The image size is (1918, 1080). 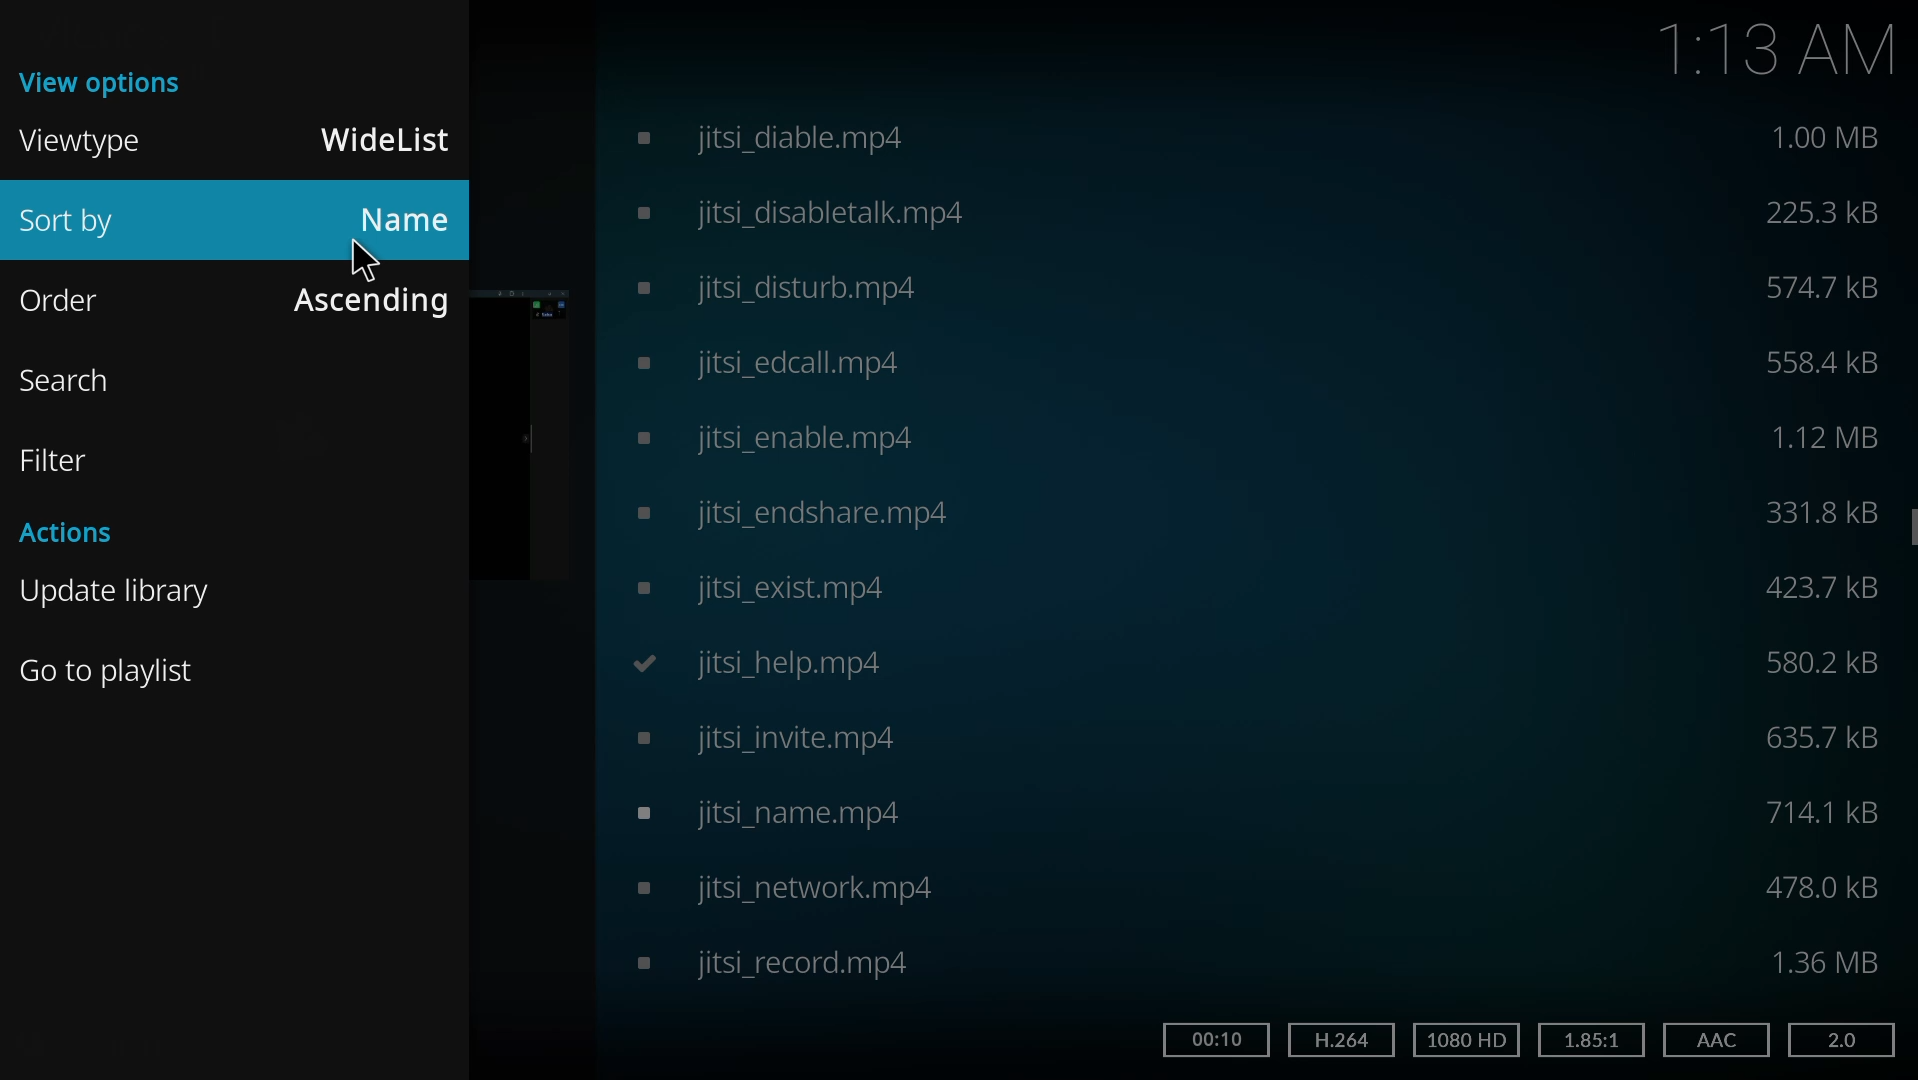 What do you see at coordinates (774, 137) in the screenshot?
I see `video` at bounding box center [774, 137].